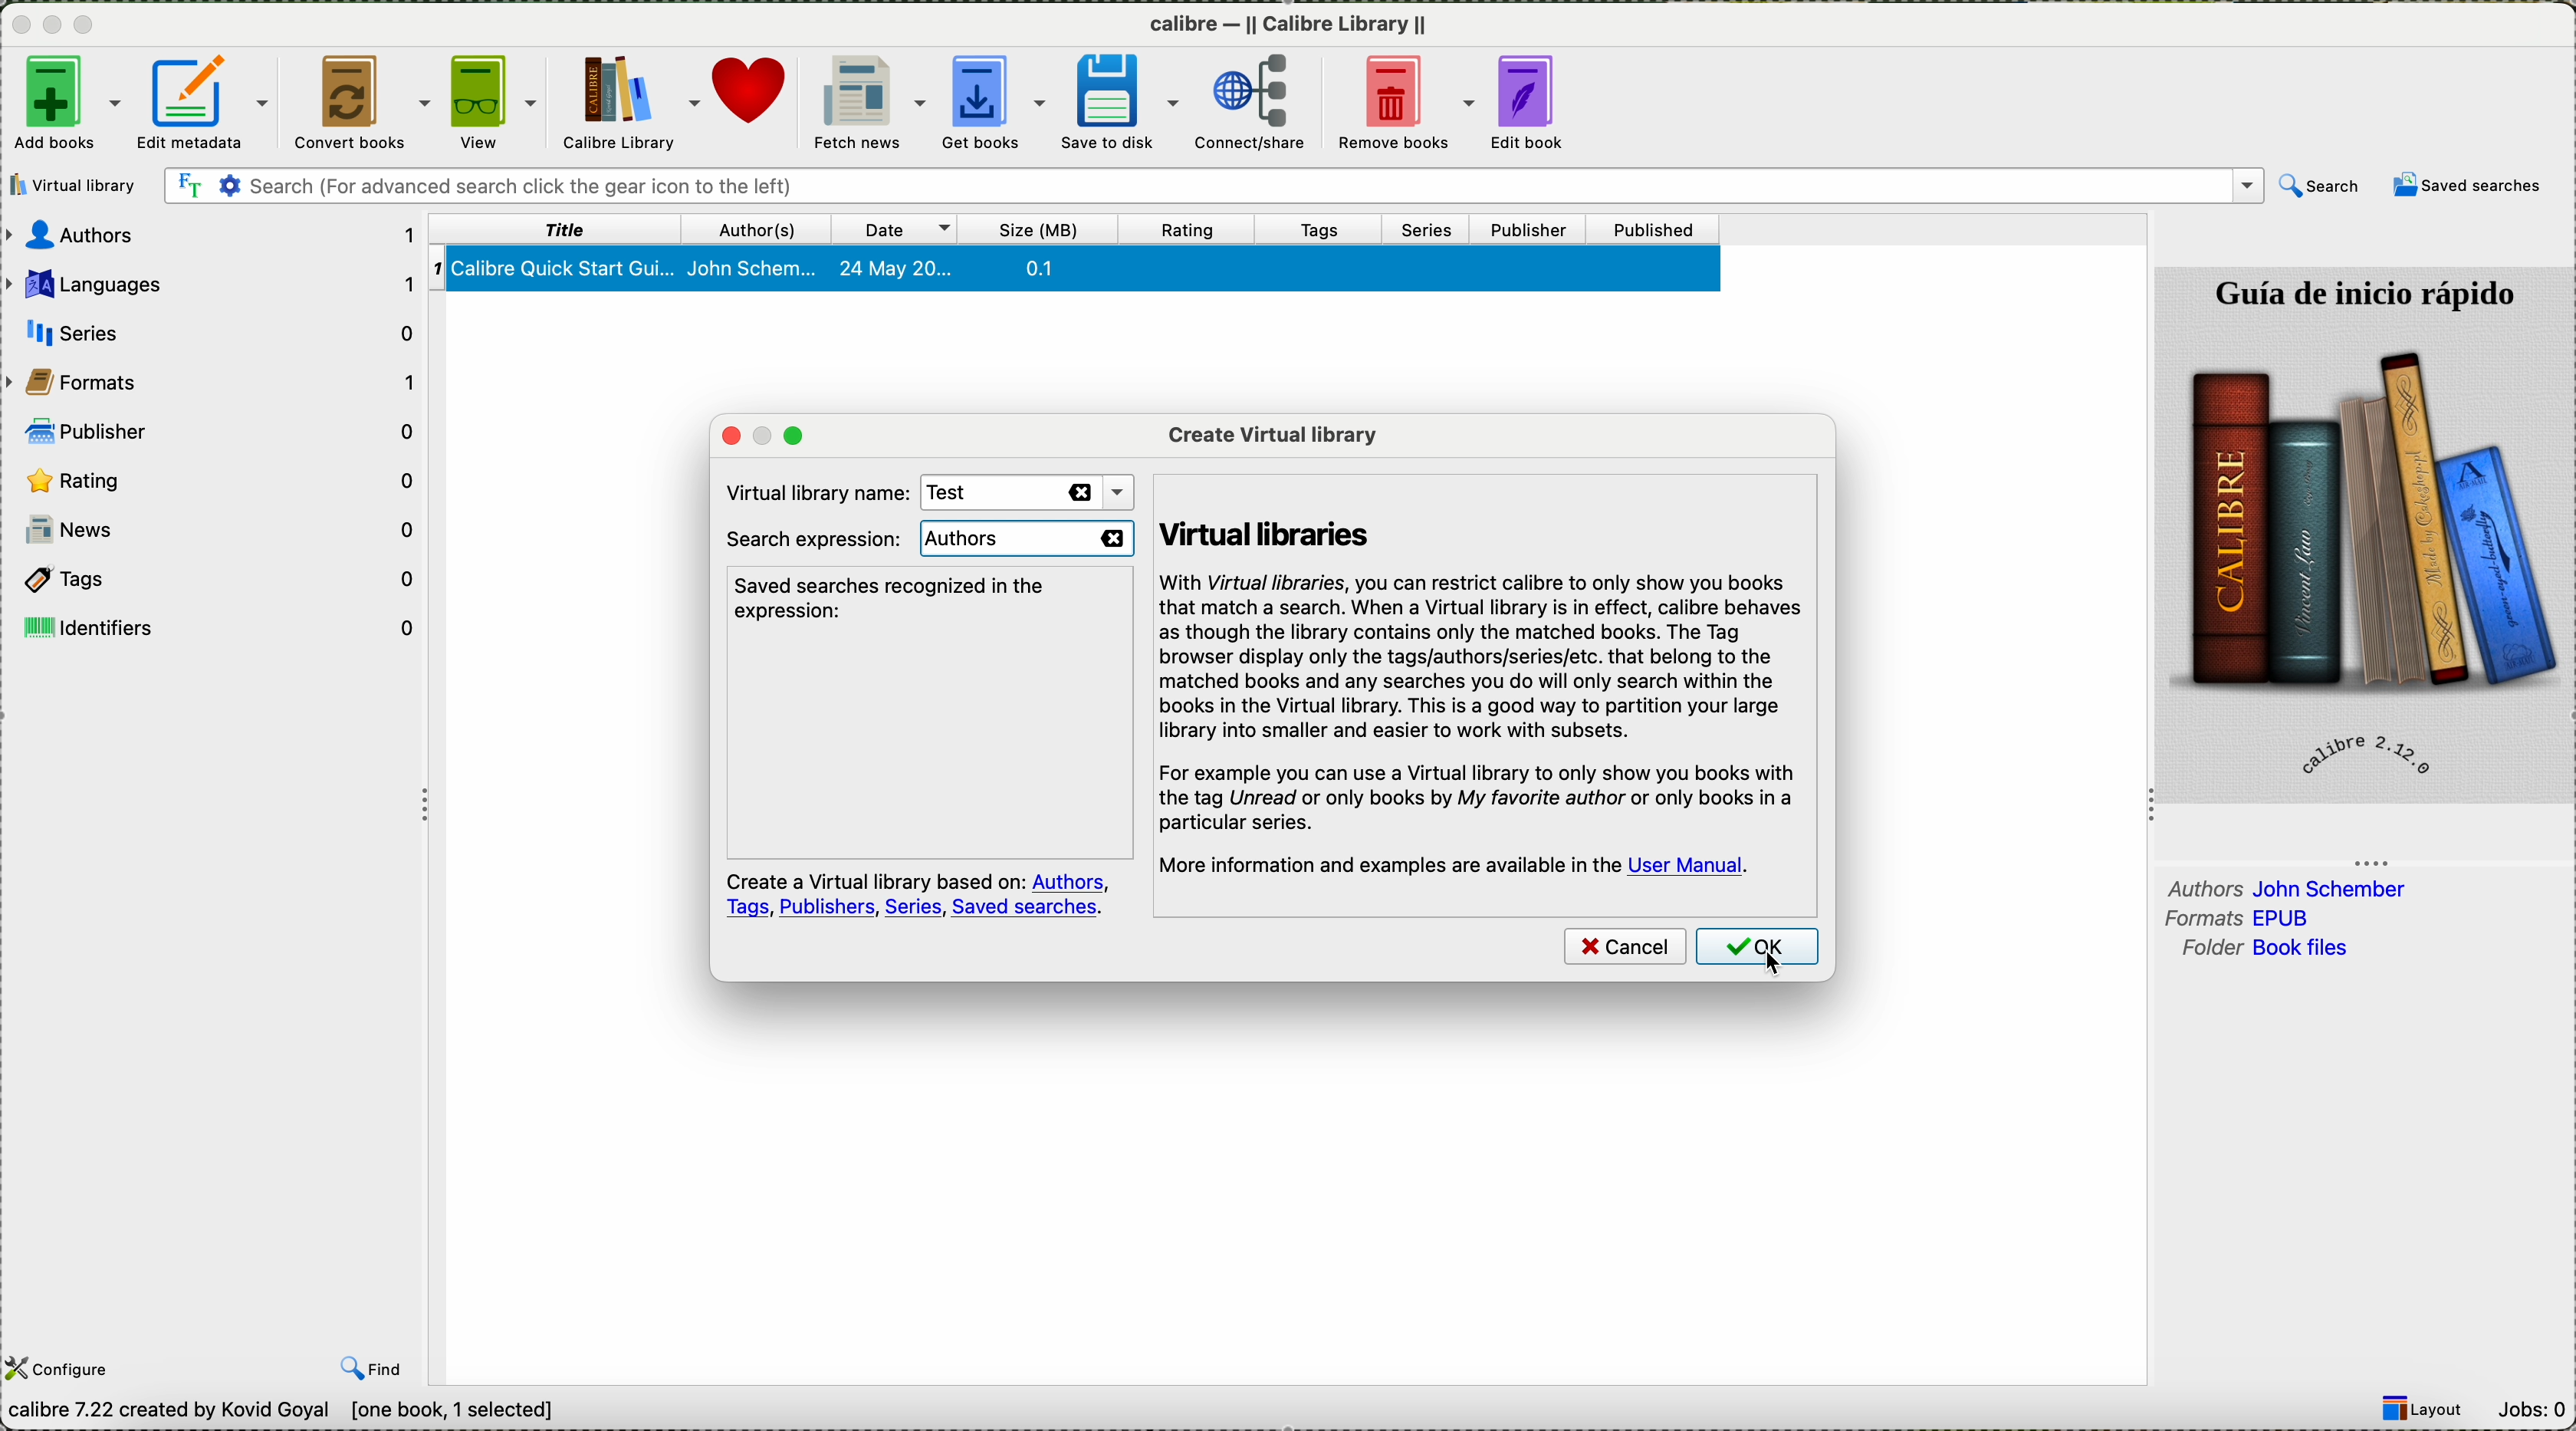 This screenshot has height=1431, width=2576. I want to click on fletch news, so click(868, 102).